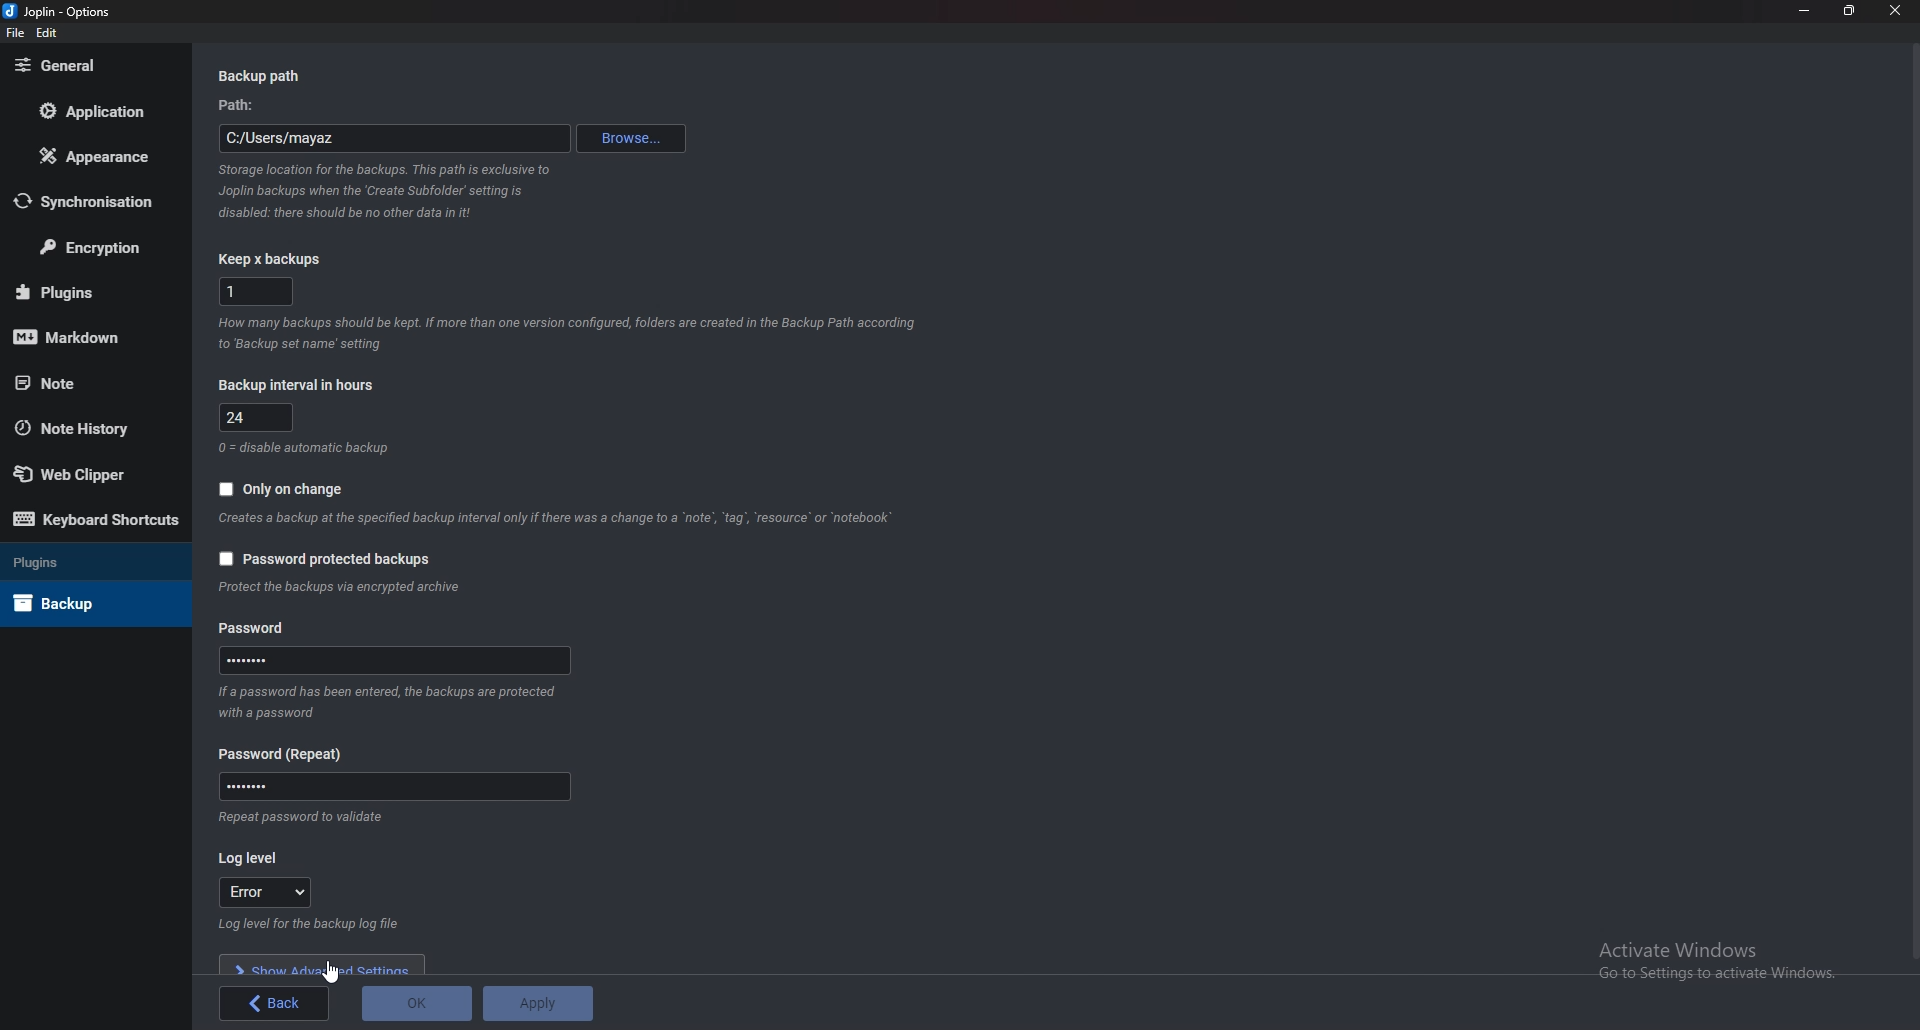  I want to click on Password protected backups, so click(328, 558).